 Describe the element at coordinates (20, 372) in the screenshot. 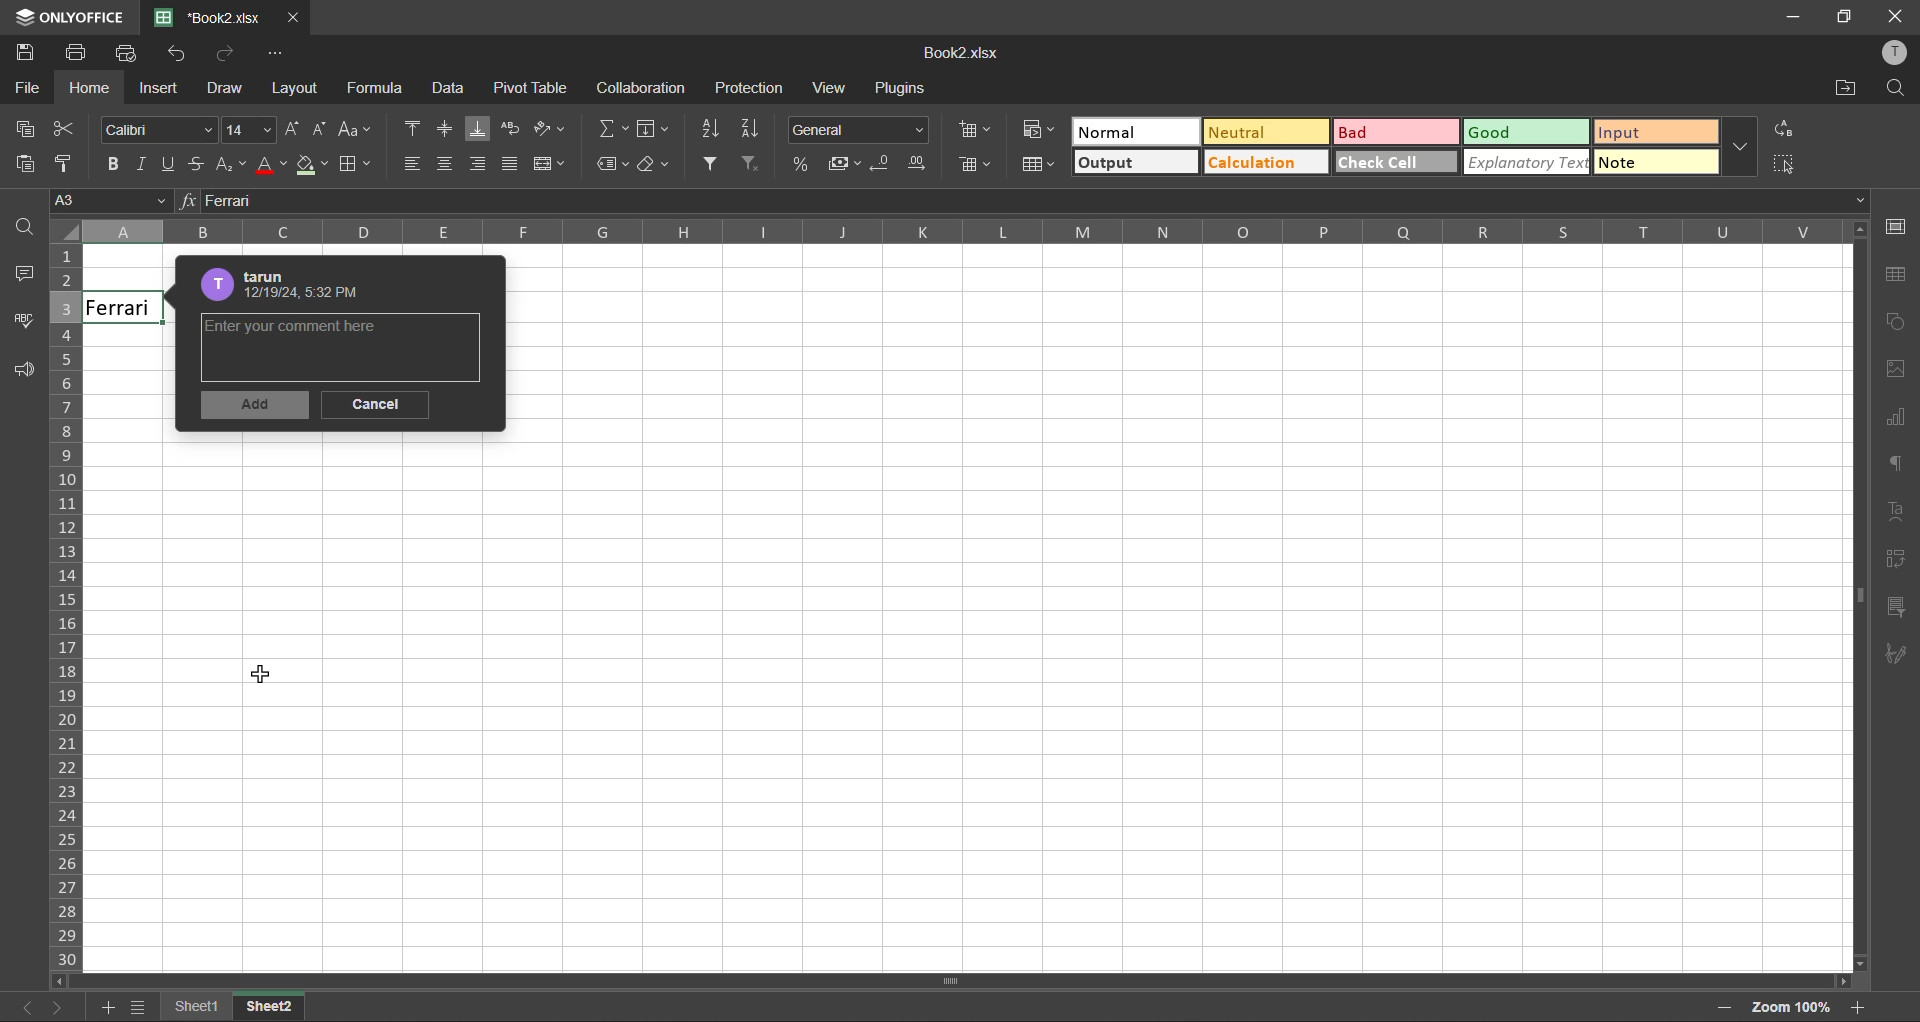

I see `feedback` at that location.